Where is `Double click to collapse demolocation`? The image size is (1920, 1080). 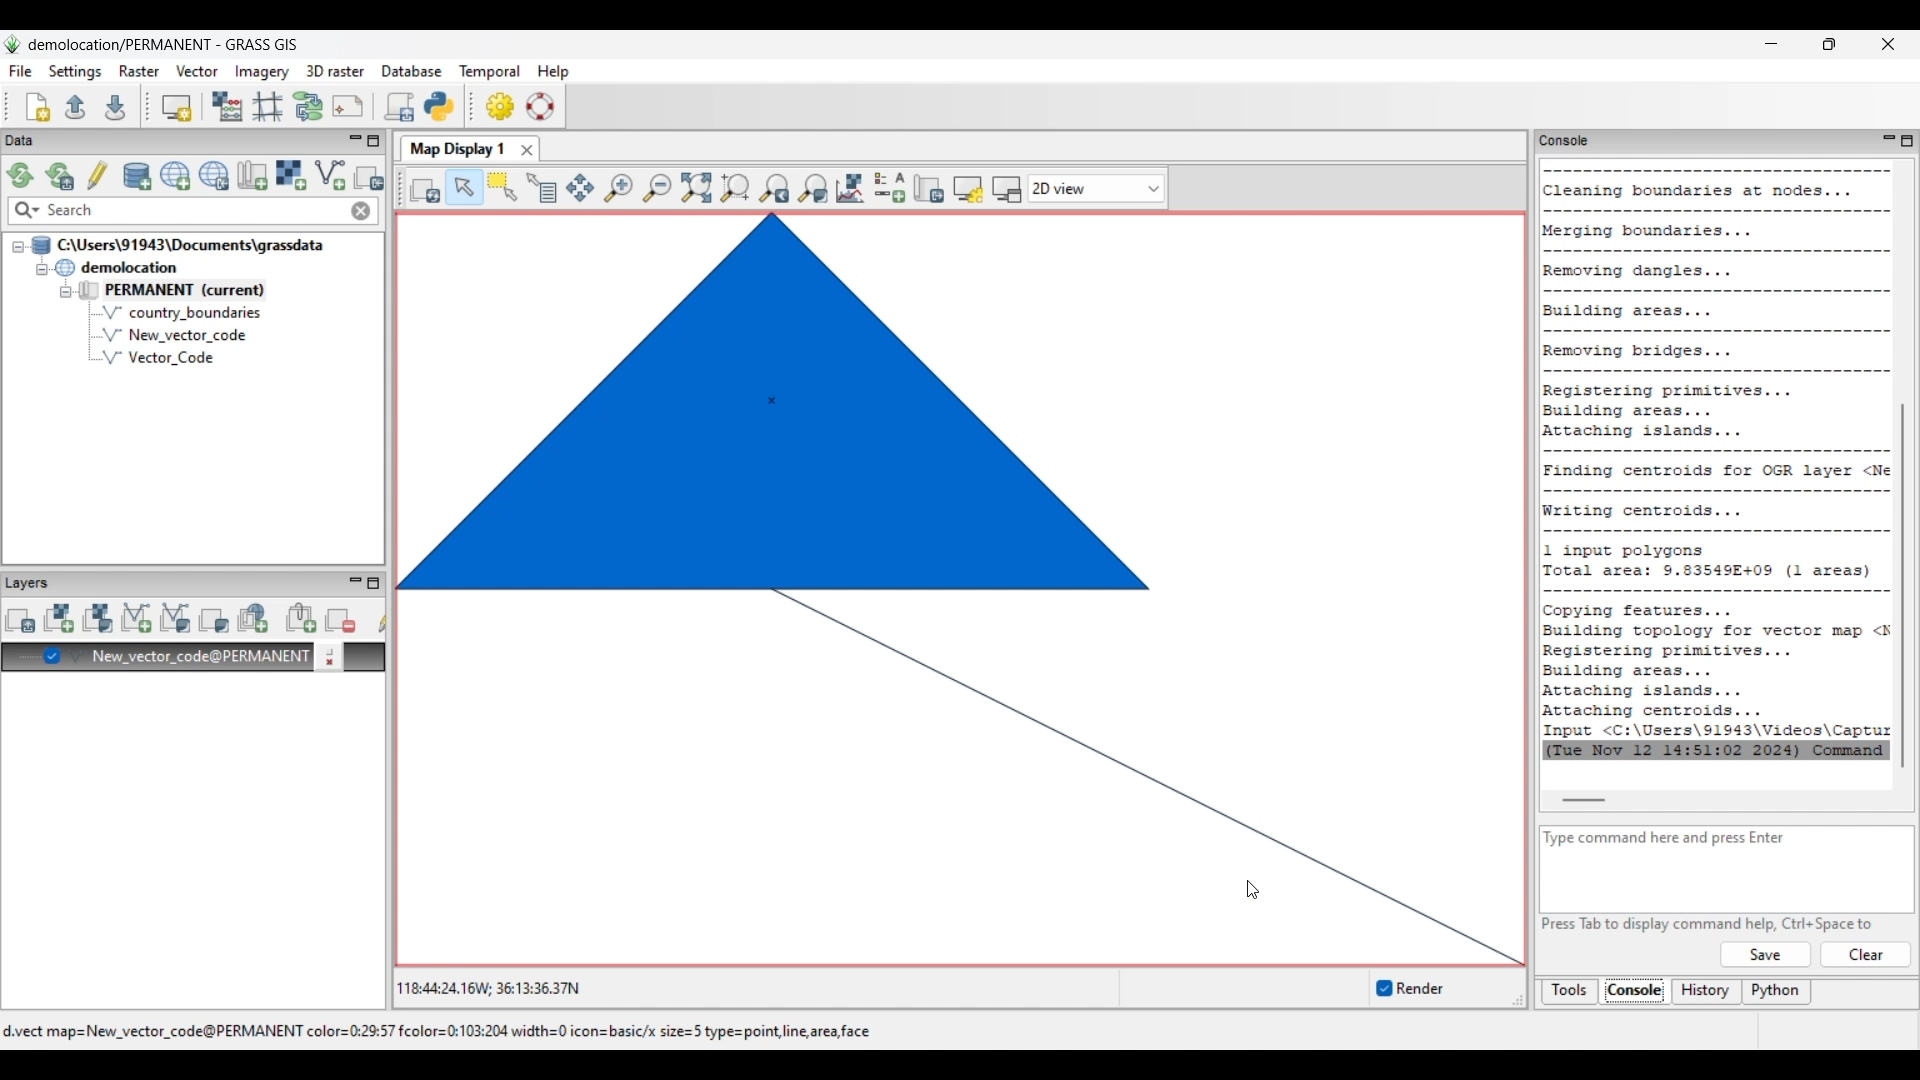 Double click to collapse demolocation is located at coordinates (116, 267).